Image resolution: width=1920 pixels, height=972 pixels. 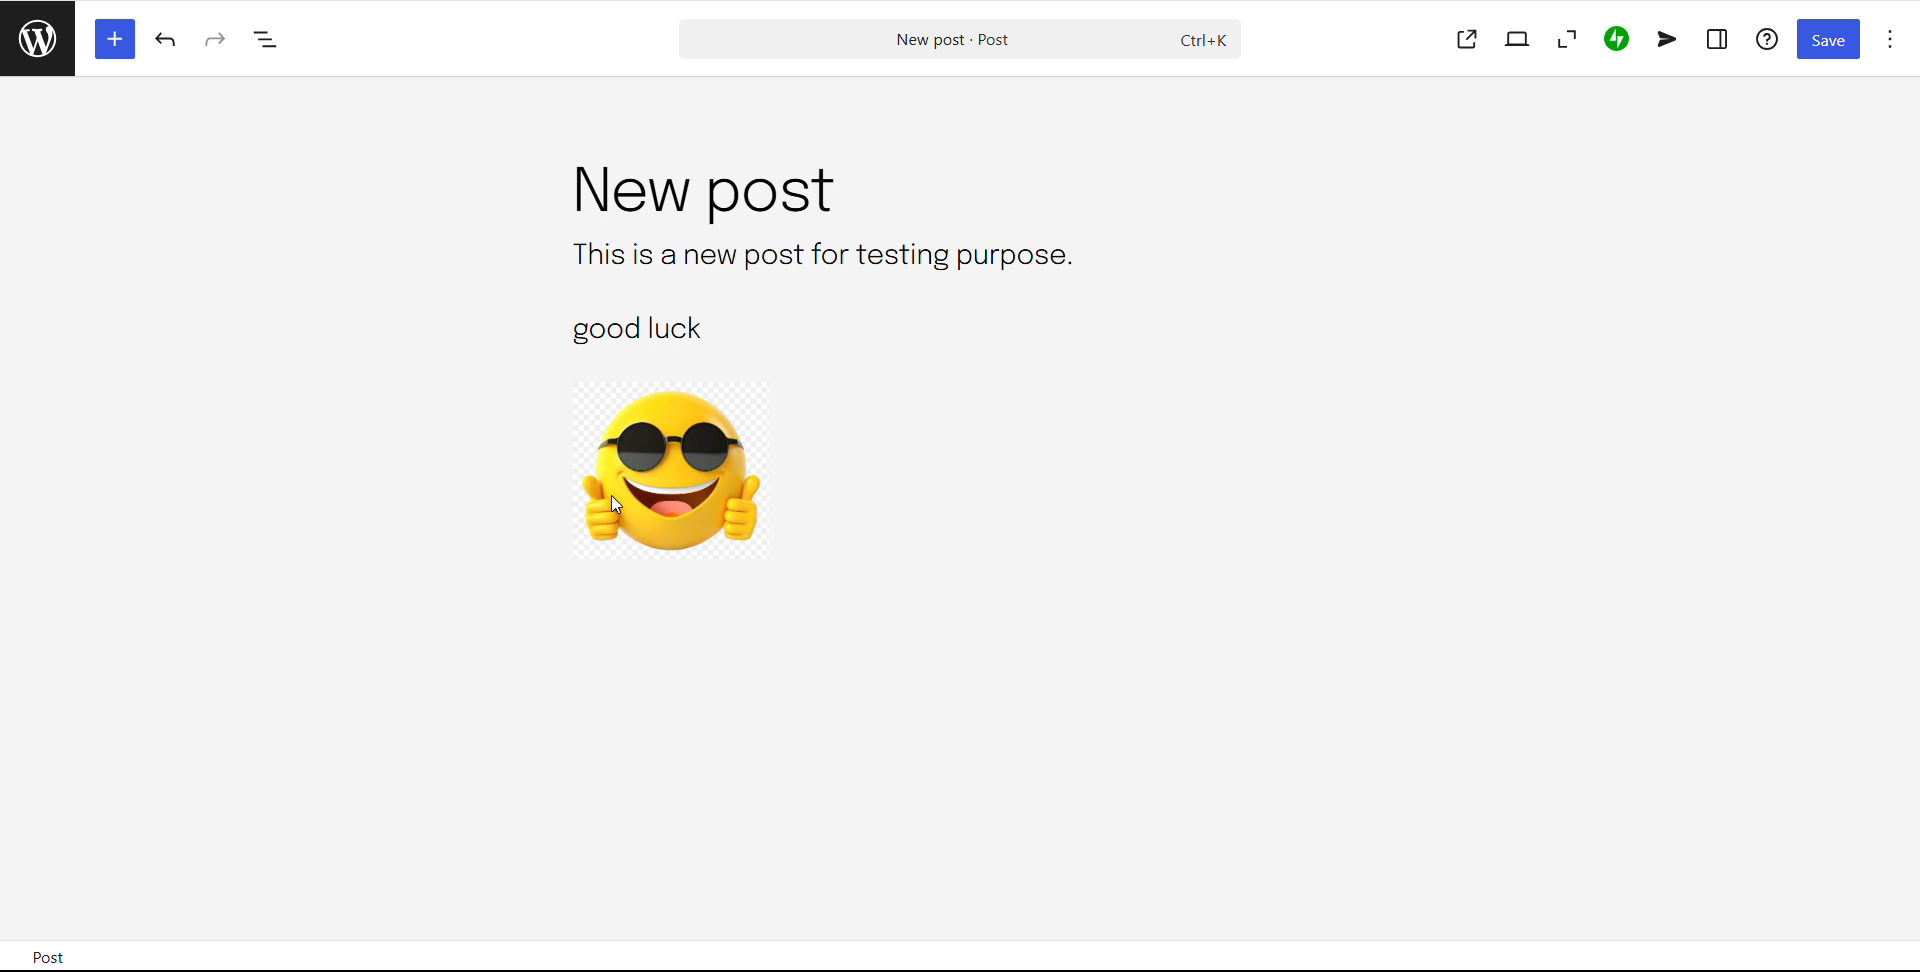 What do you see at coordinates (1769, 38) in the screenshot?
I see `help` at bounding box center [1769, 38].